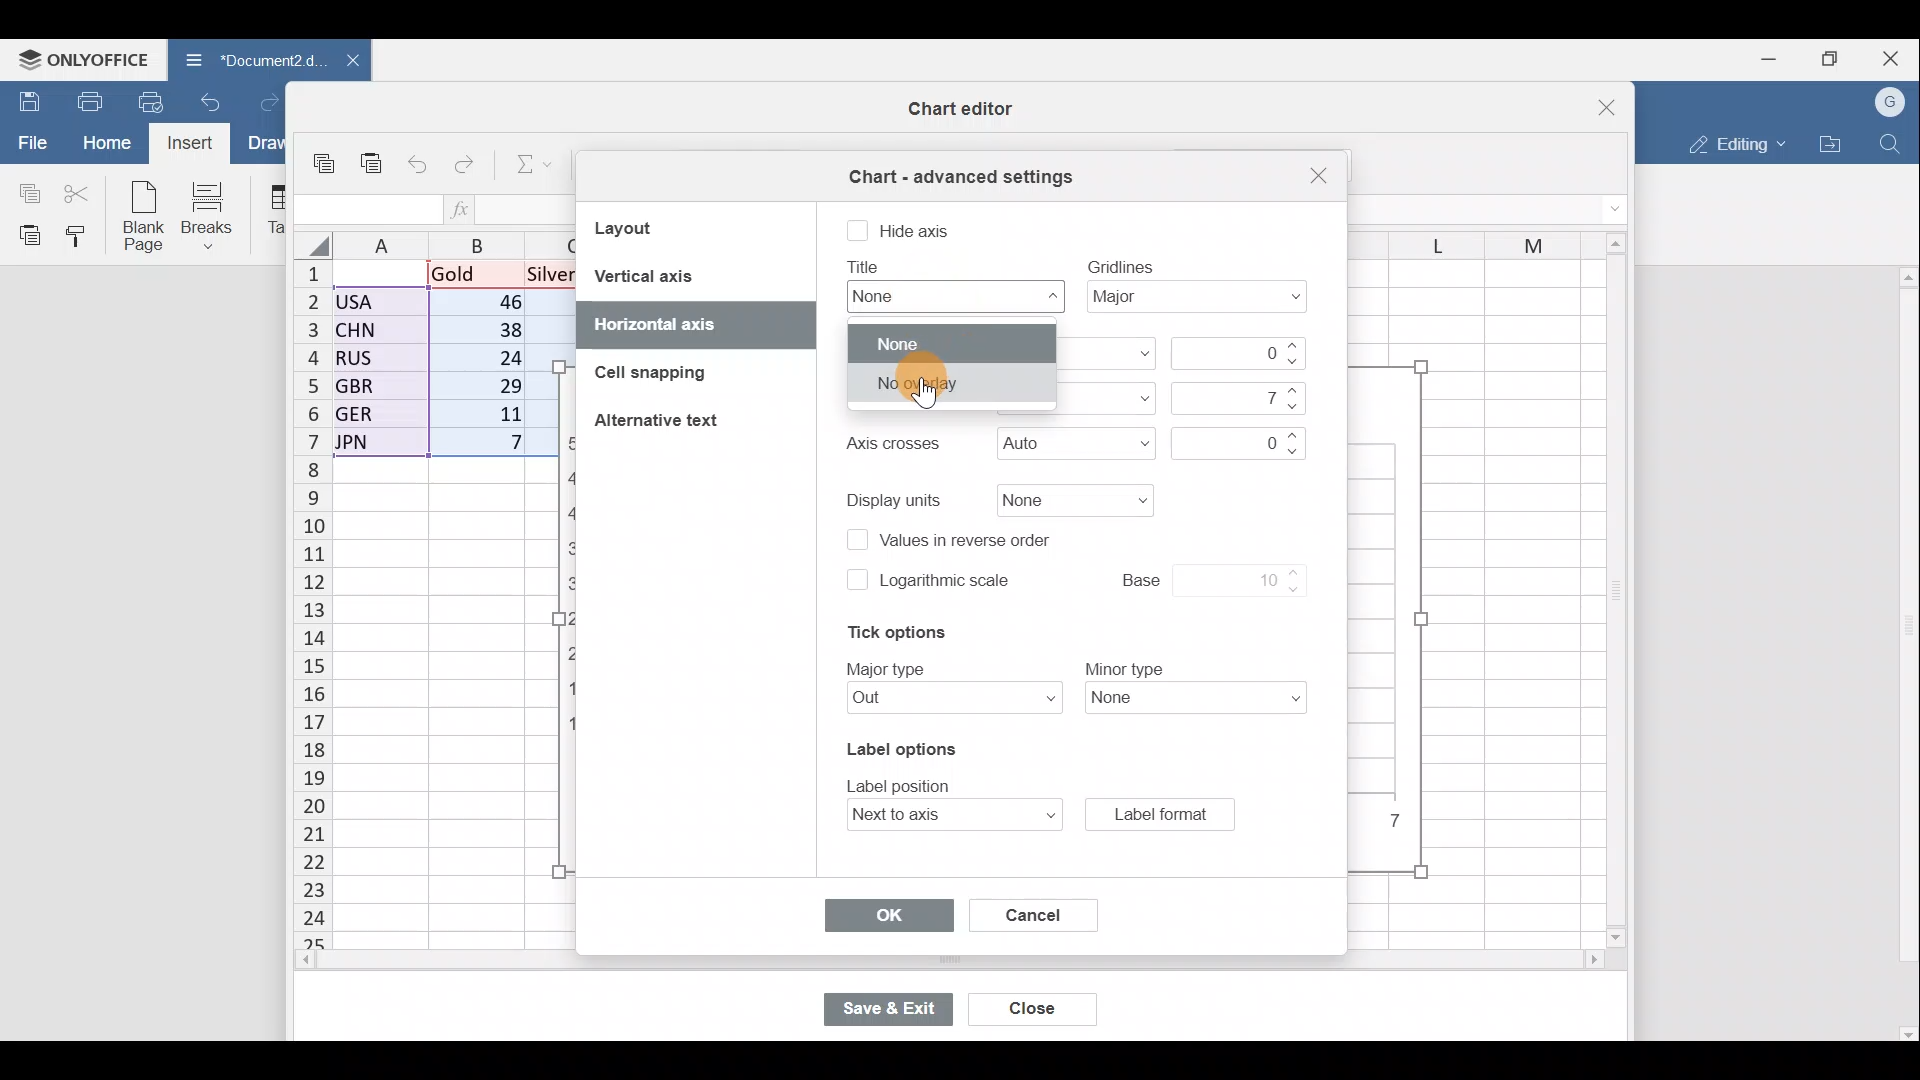 Image resolution: width=1920 pixels, height=1080 pixels. Describe the element at coordinates (82, 238) in the screenshot. I see `Copy style` at that location.